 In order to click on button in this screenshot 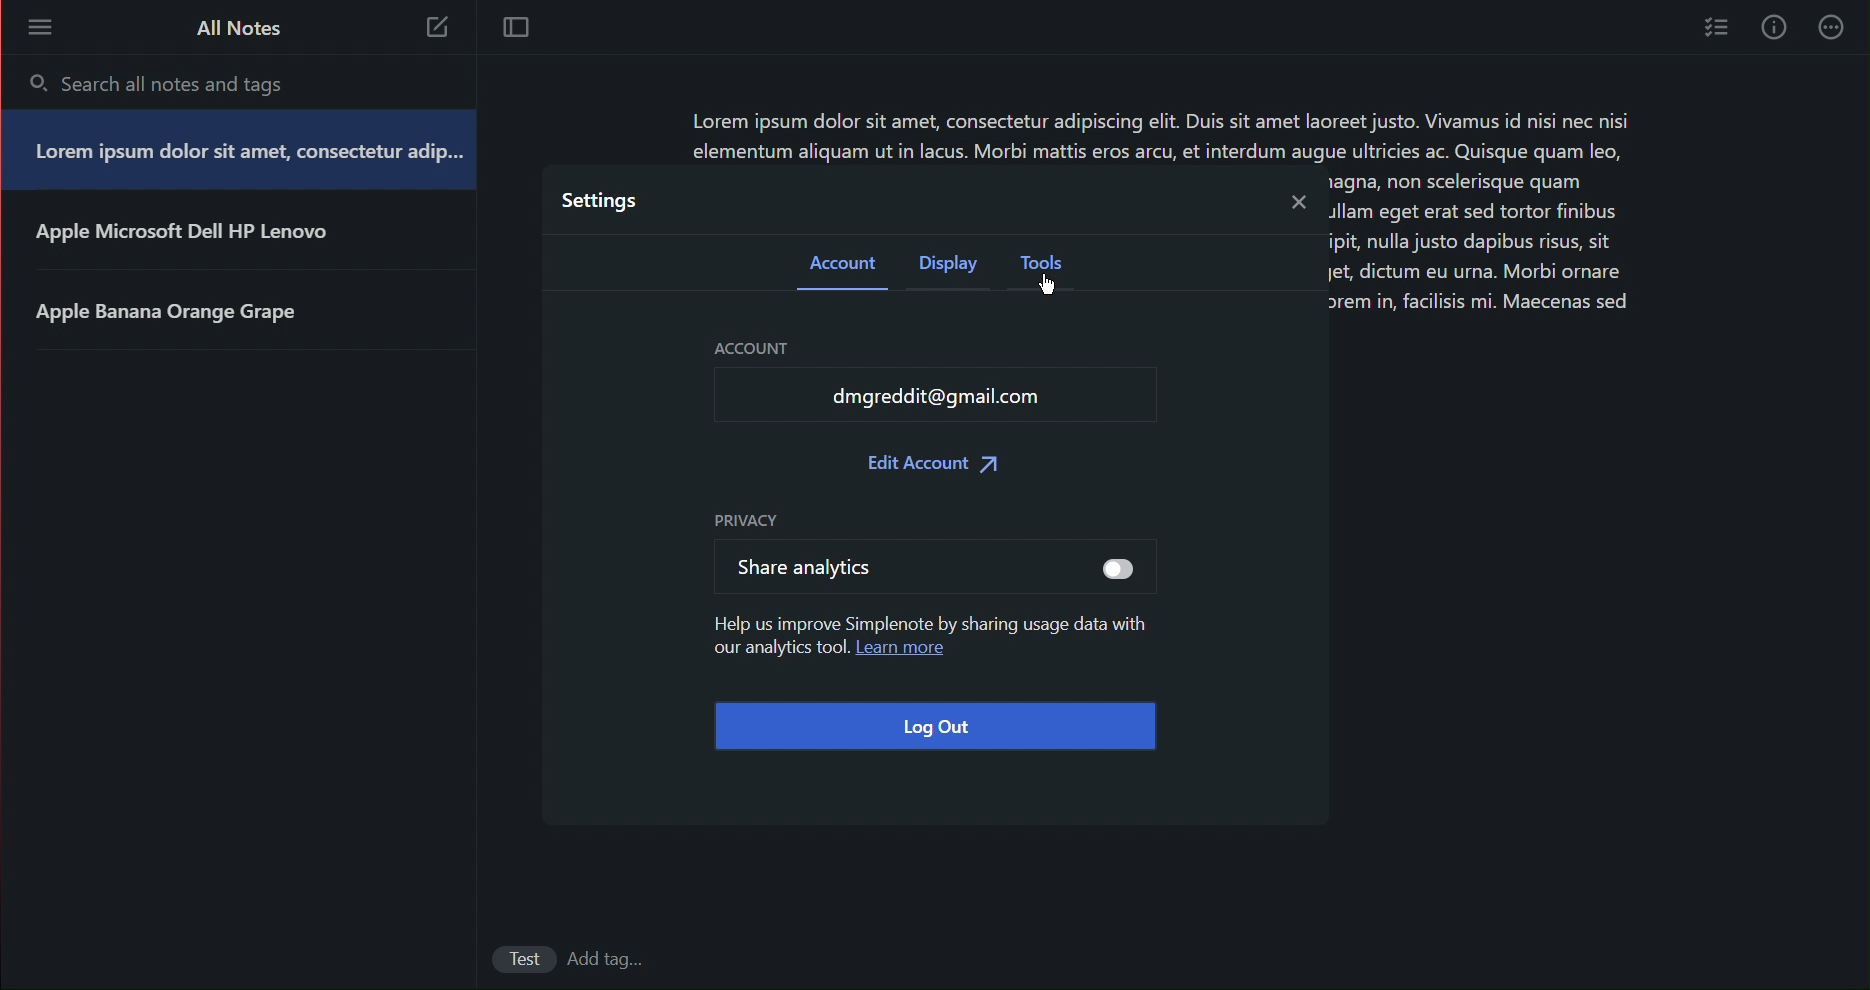, I will do `click(1103, 569)`.